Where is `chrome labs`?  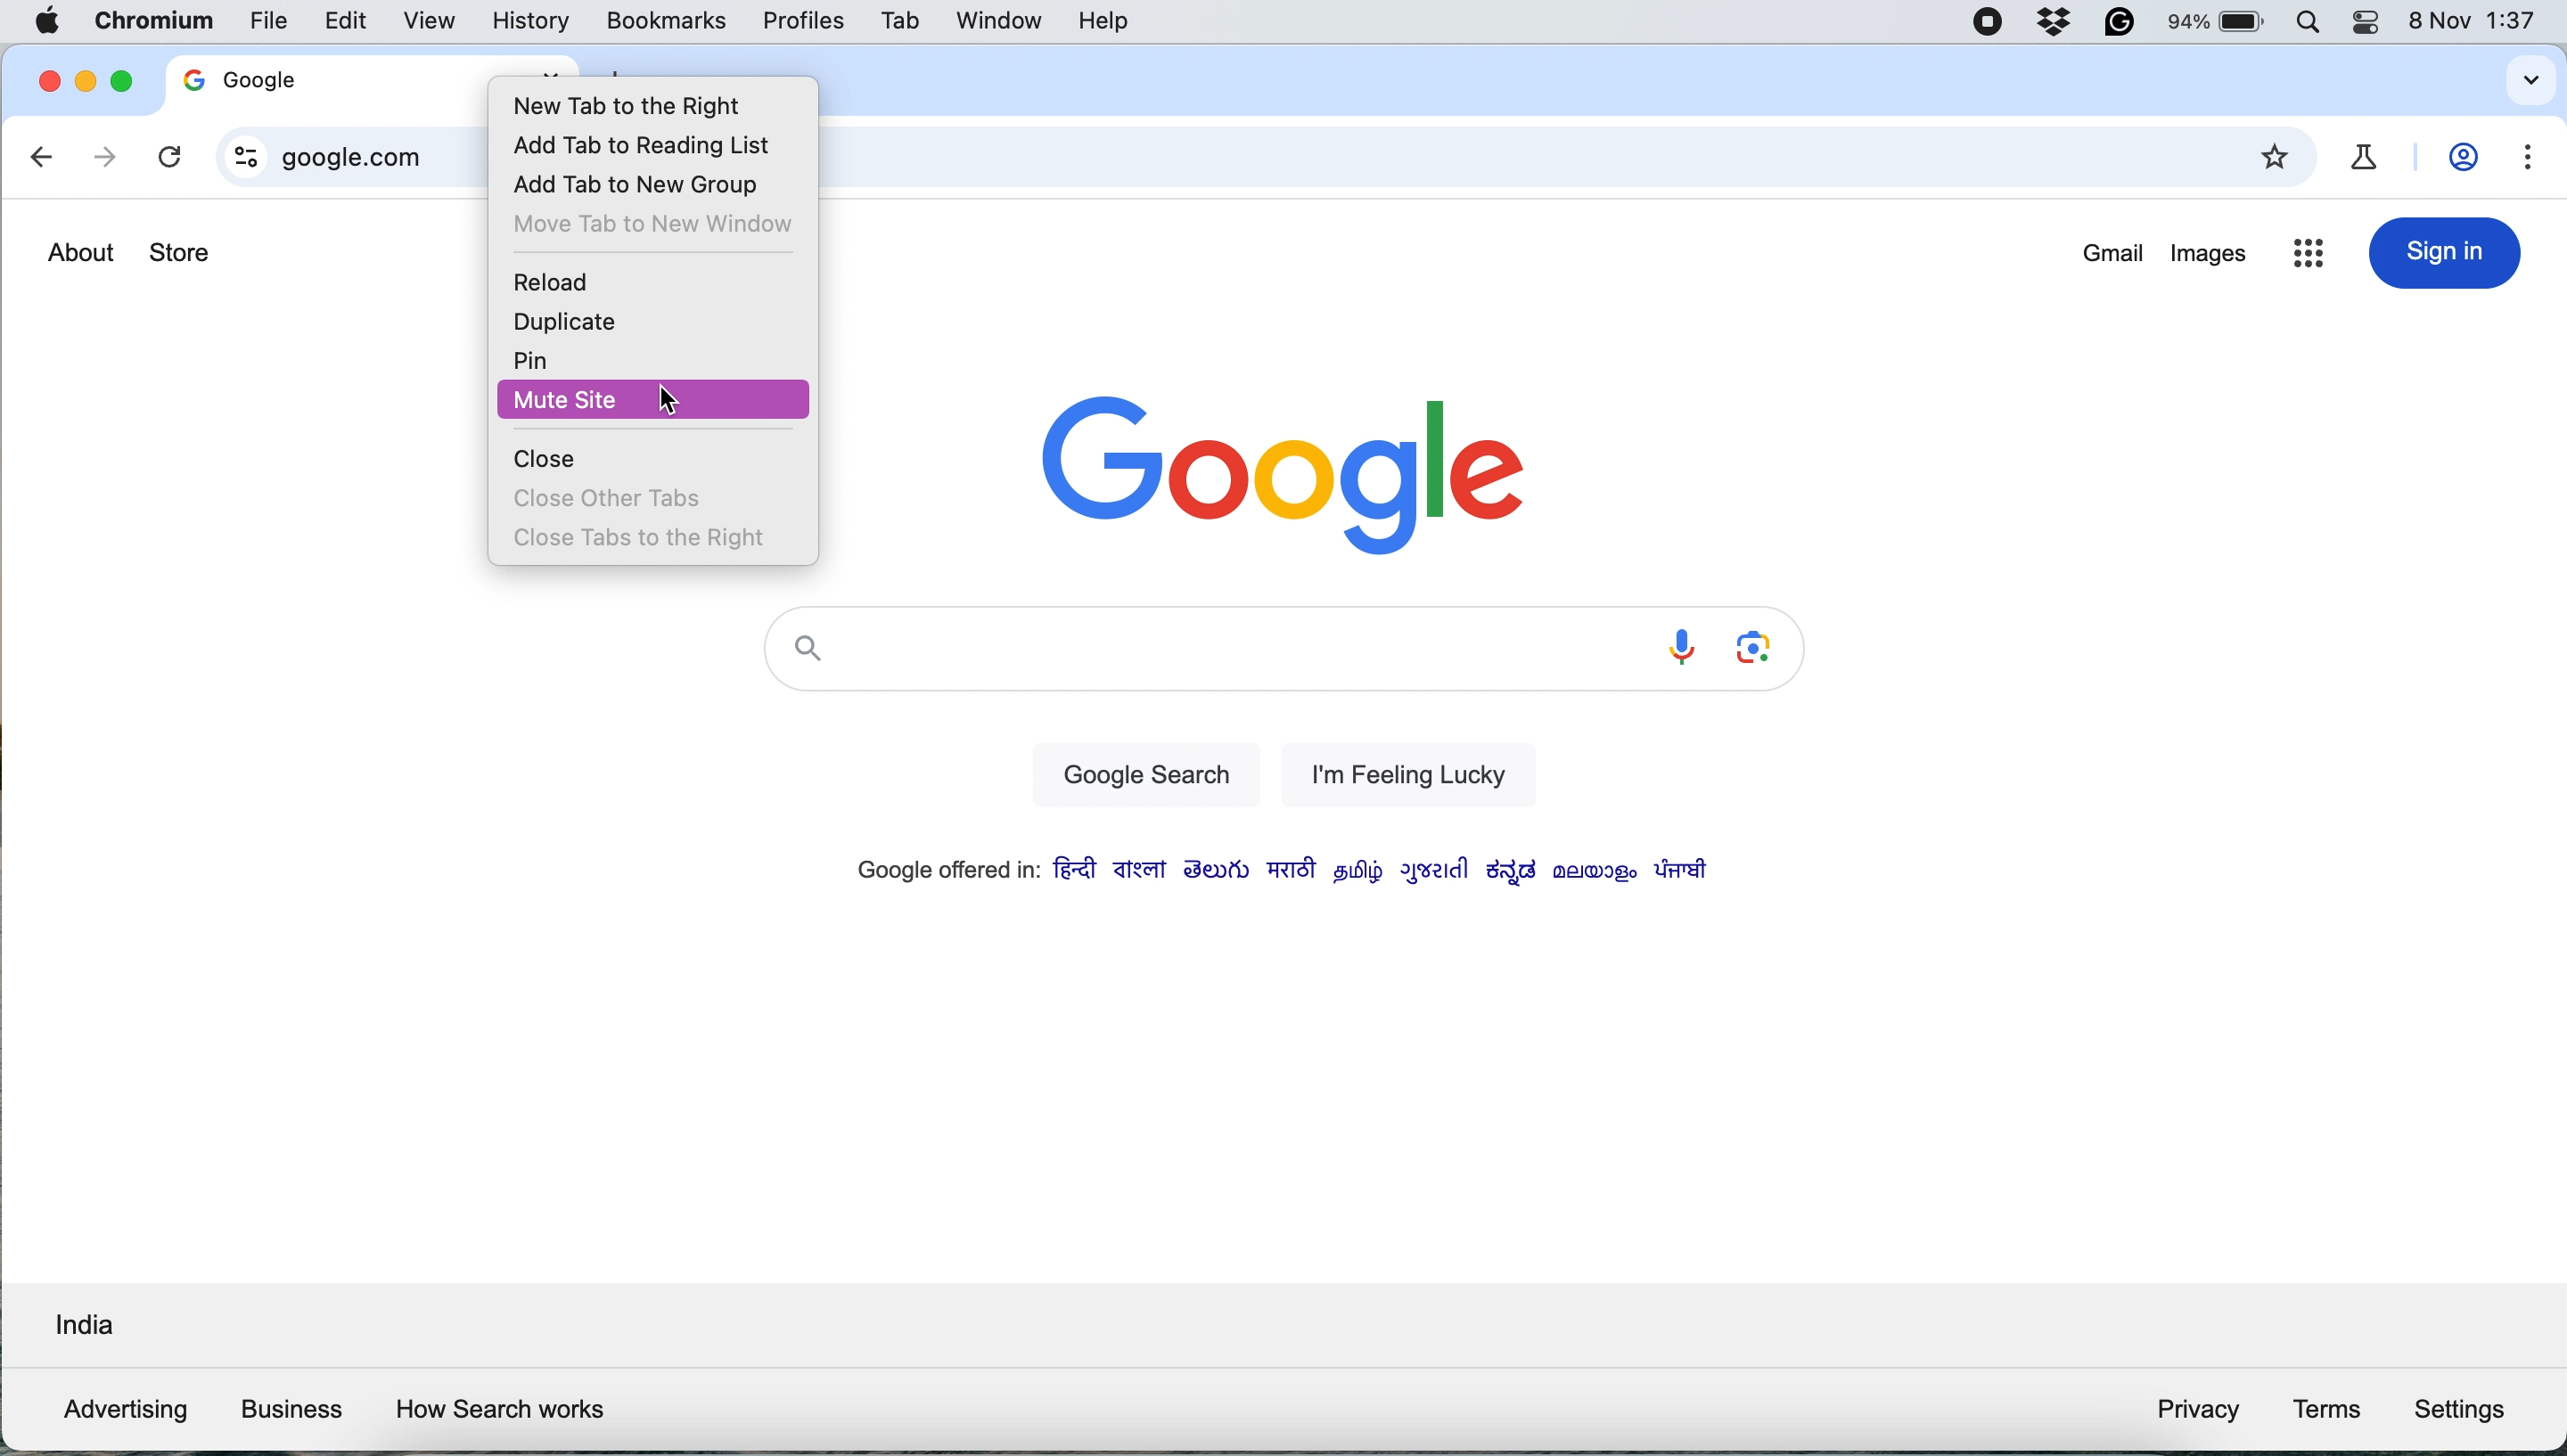 chrome labs is located at coordinates (2371, 156).